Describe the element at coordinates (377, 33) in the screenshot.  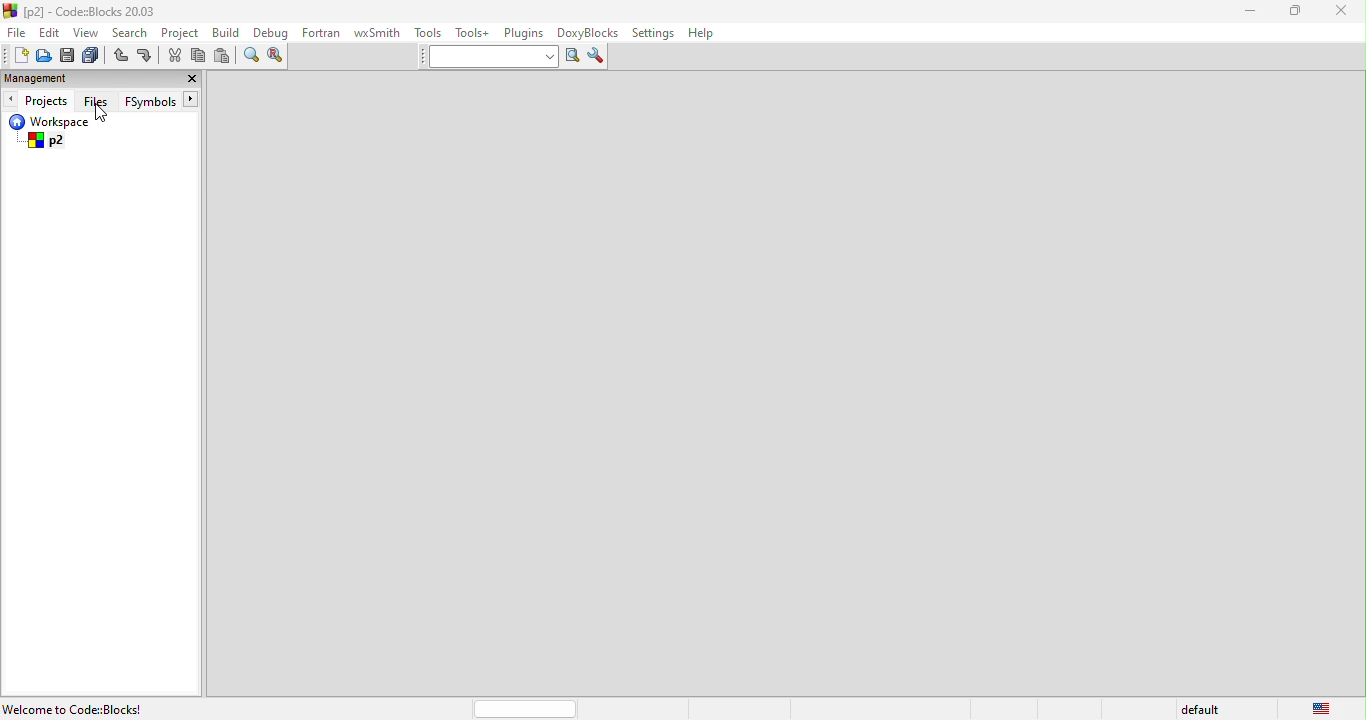
I see `wxsmith` at that location.